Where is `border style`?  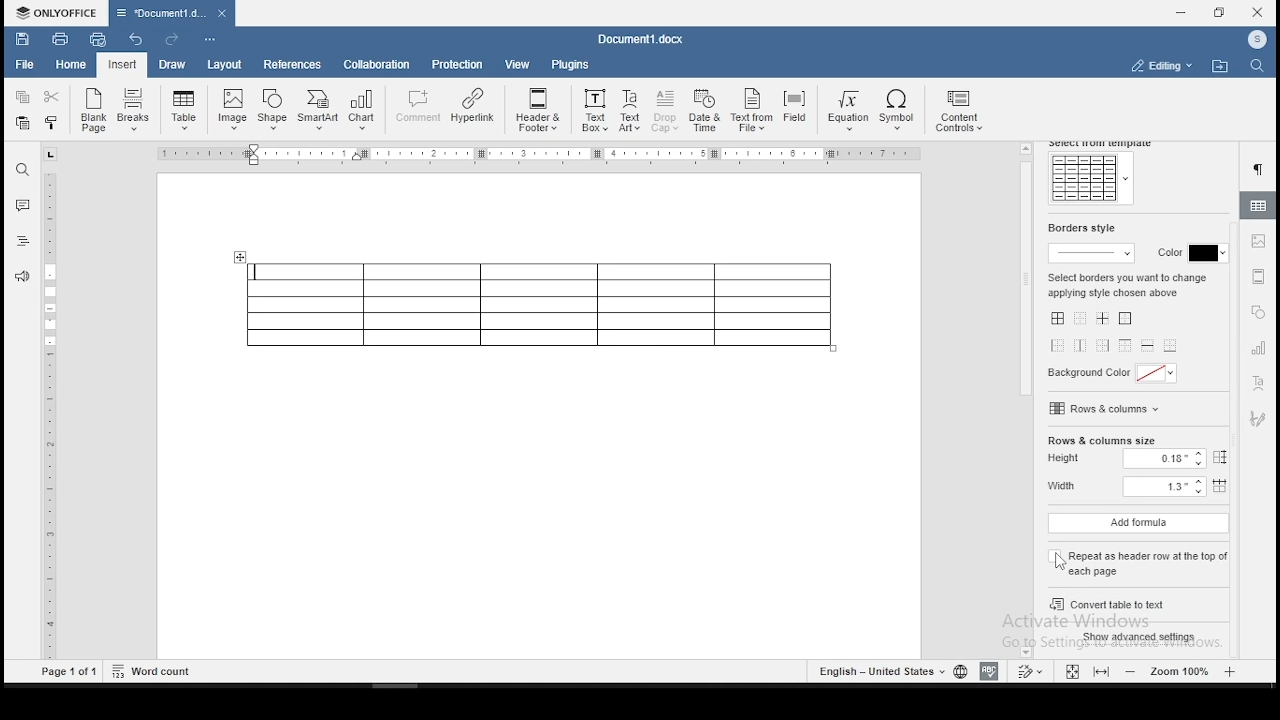
border style is located at coordinates (1094, 252).